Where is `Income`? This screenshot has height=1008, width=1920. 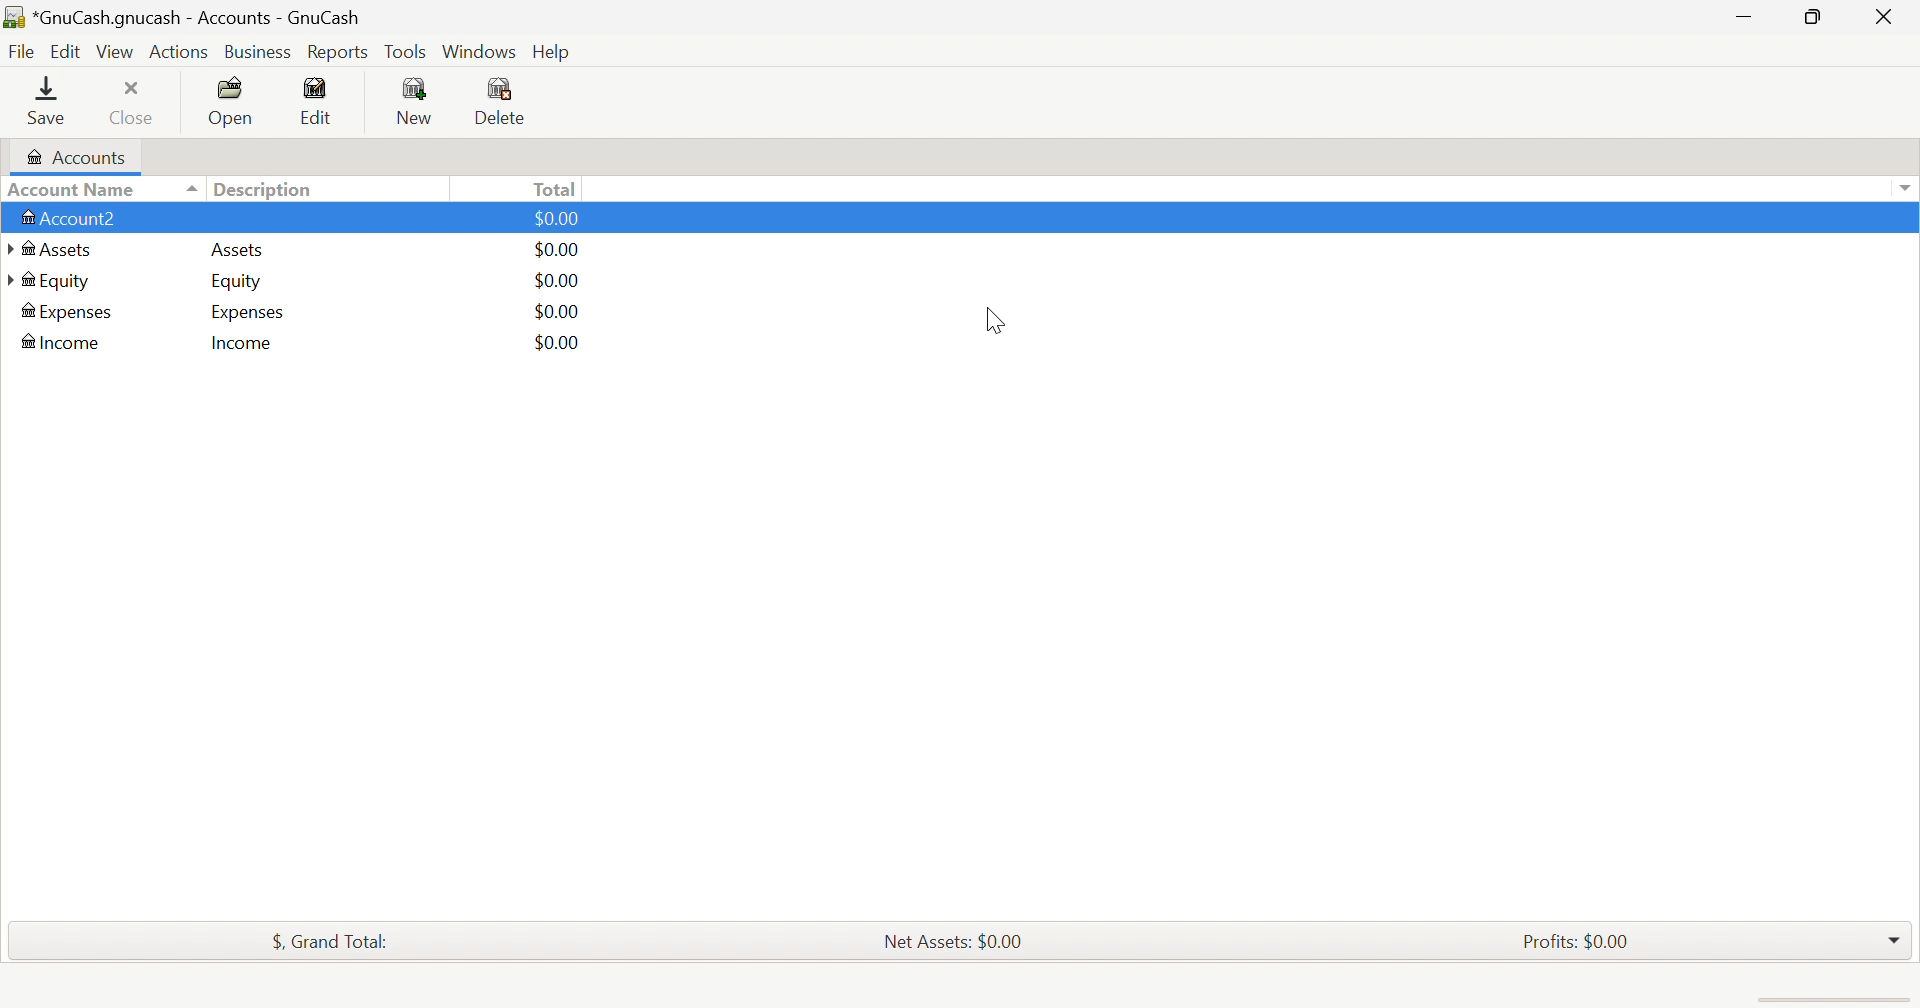 Income is located at coordinates (64, 342).